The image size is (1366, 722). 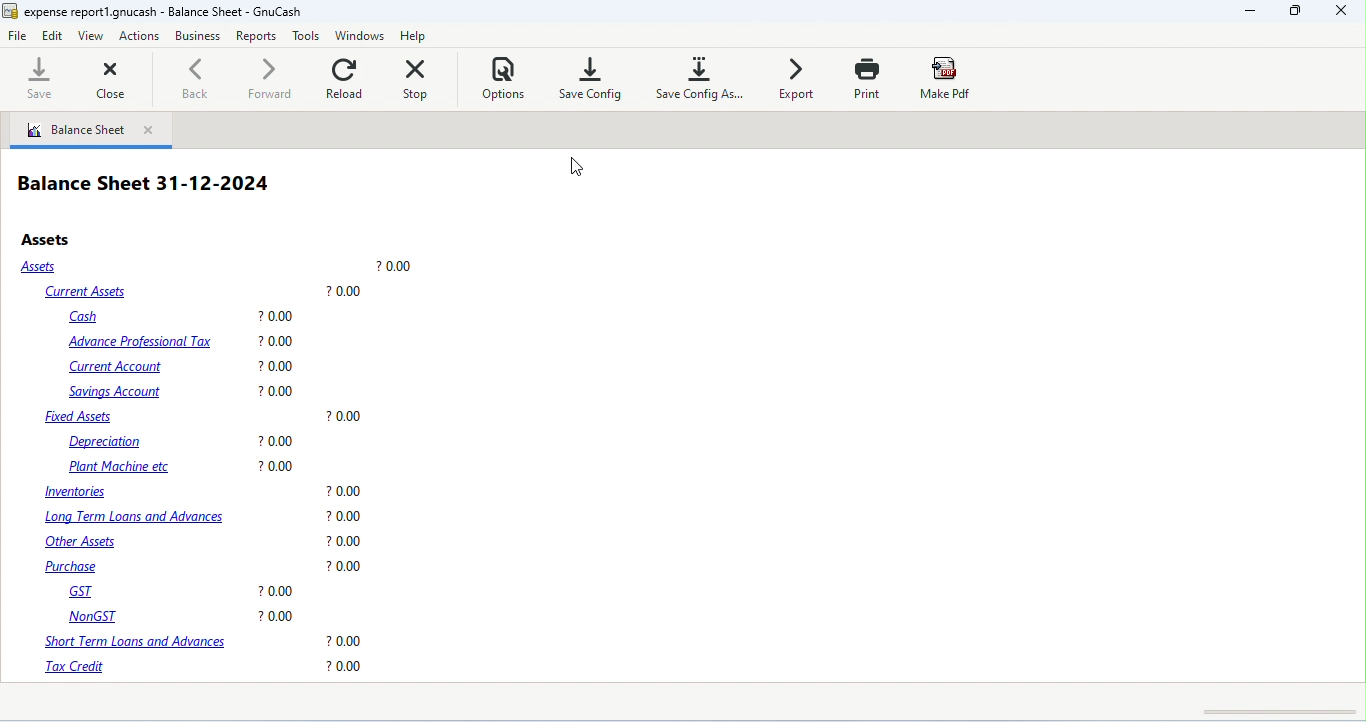 What do you see at coordinates (203, 417) in the screenshot?
I see `fixed assets` at bounding box center [203, 417].